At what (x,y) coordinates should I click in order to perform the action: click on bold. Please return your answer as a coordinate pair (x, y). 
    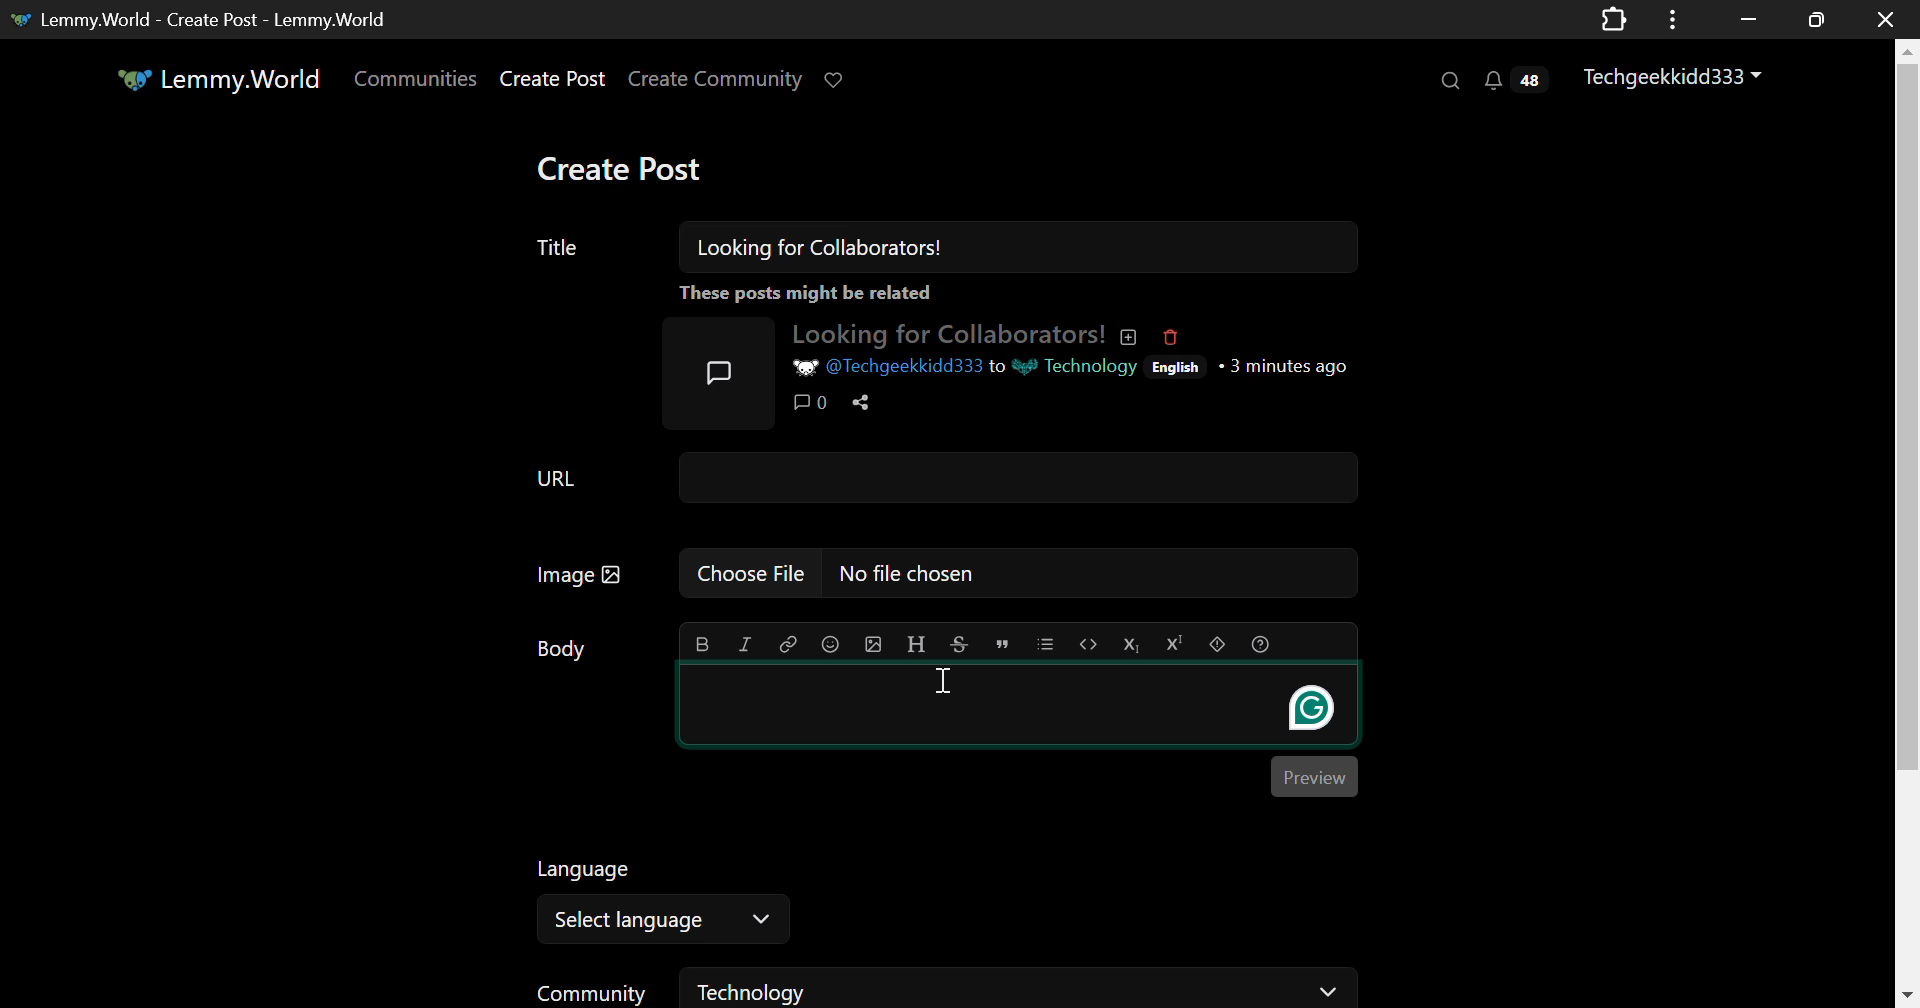
    Looking at the image, I should click on (702, 645).